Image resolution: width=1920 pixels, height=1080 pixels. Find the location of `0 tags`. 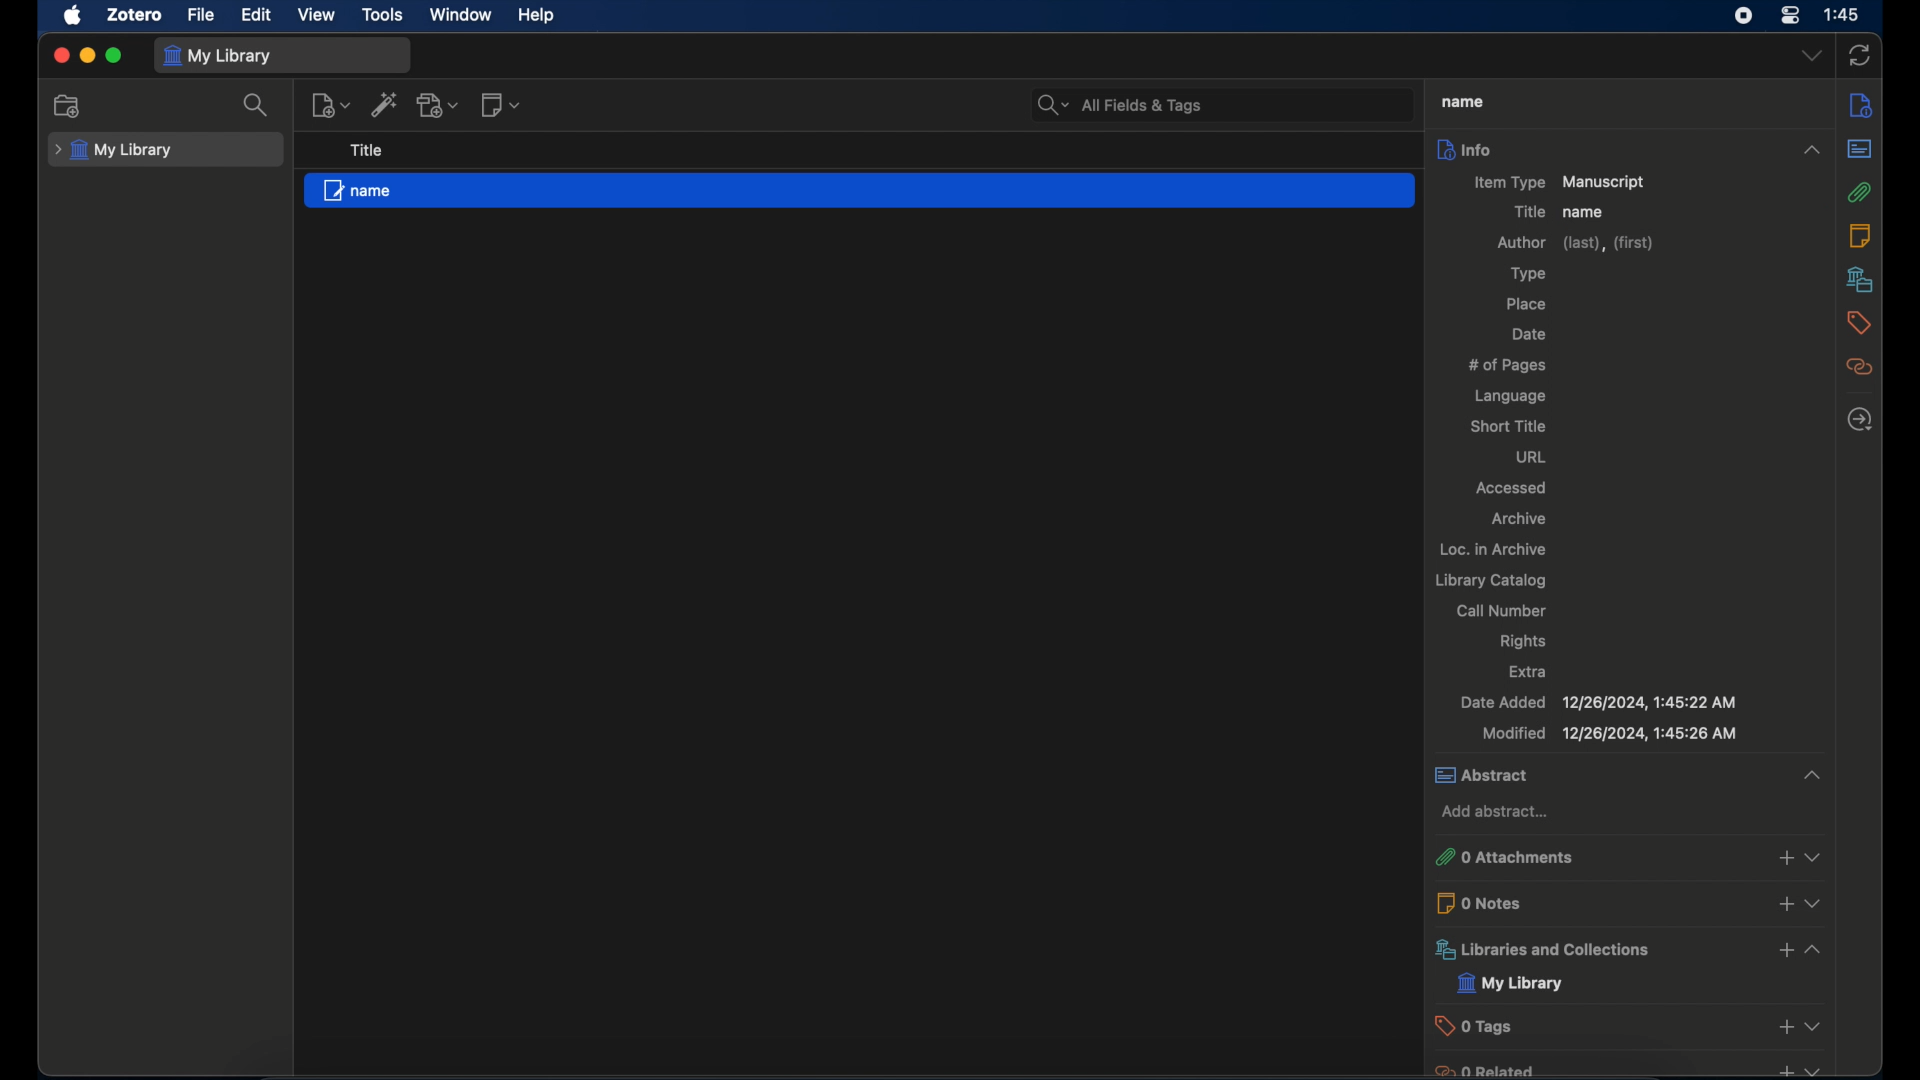

0 tags is located at coordinates (1630, 1025).